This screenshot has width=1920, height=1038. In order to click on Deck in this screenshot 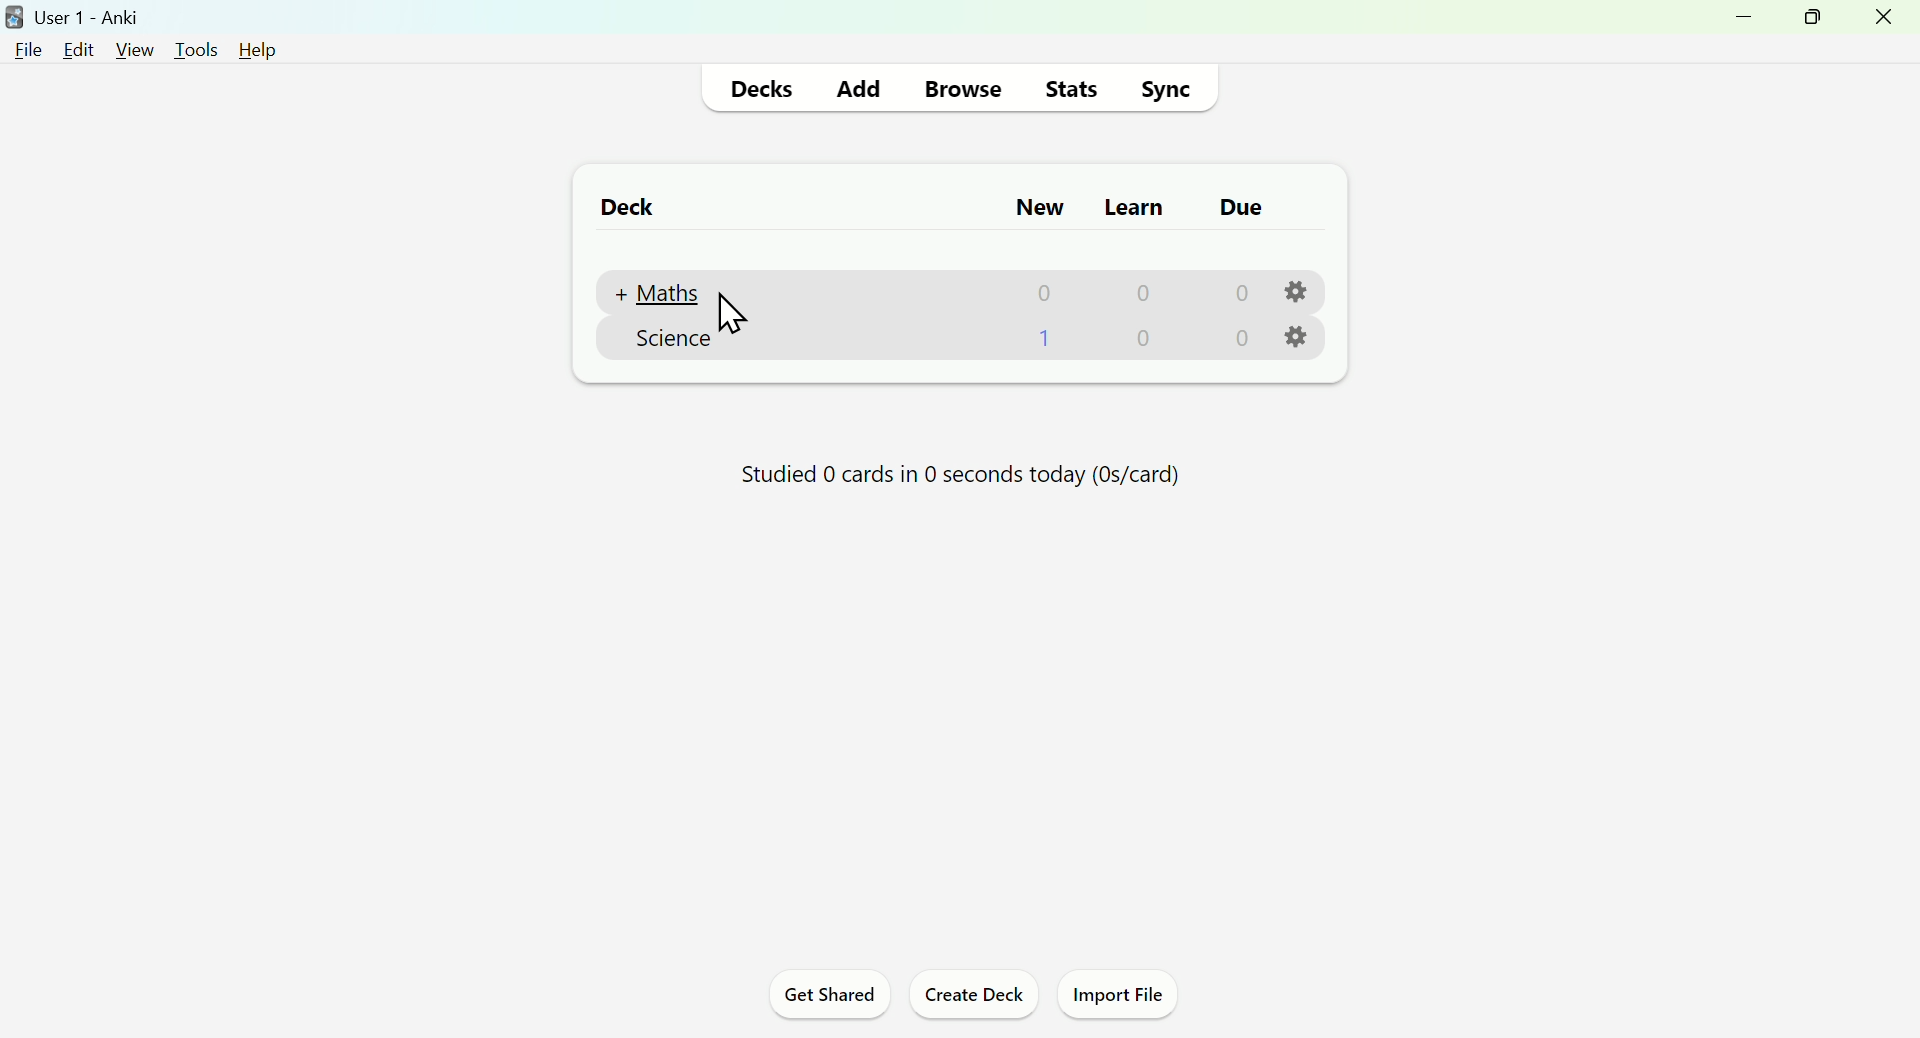, I will do `click(626, 210)`.